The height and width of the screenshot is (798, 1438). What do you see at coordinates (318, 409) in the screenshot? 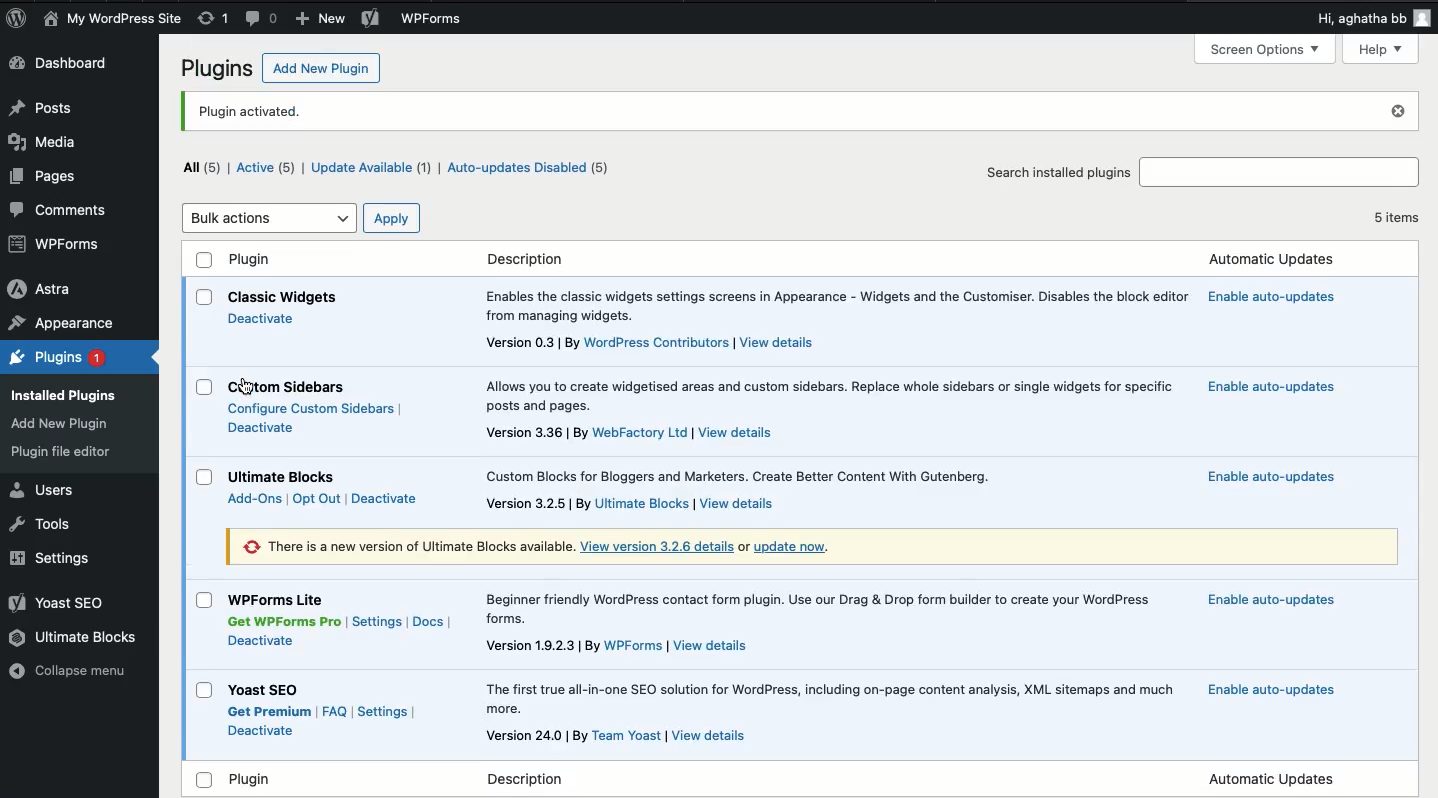
I see `Configure custom sidebars` at bounding box center [318, 409].